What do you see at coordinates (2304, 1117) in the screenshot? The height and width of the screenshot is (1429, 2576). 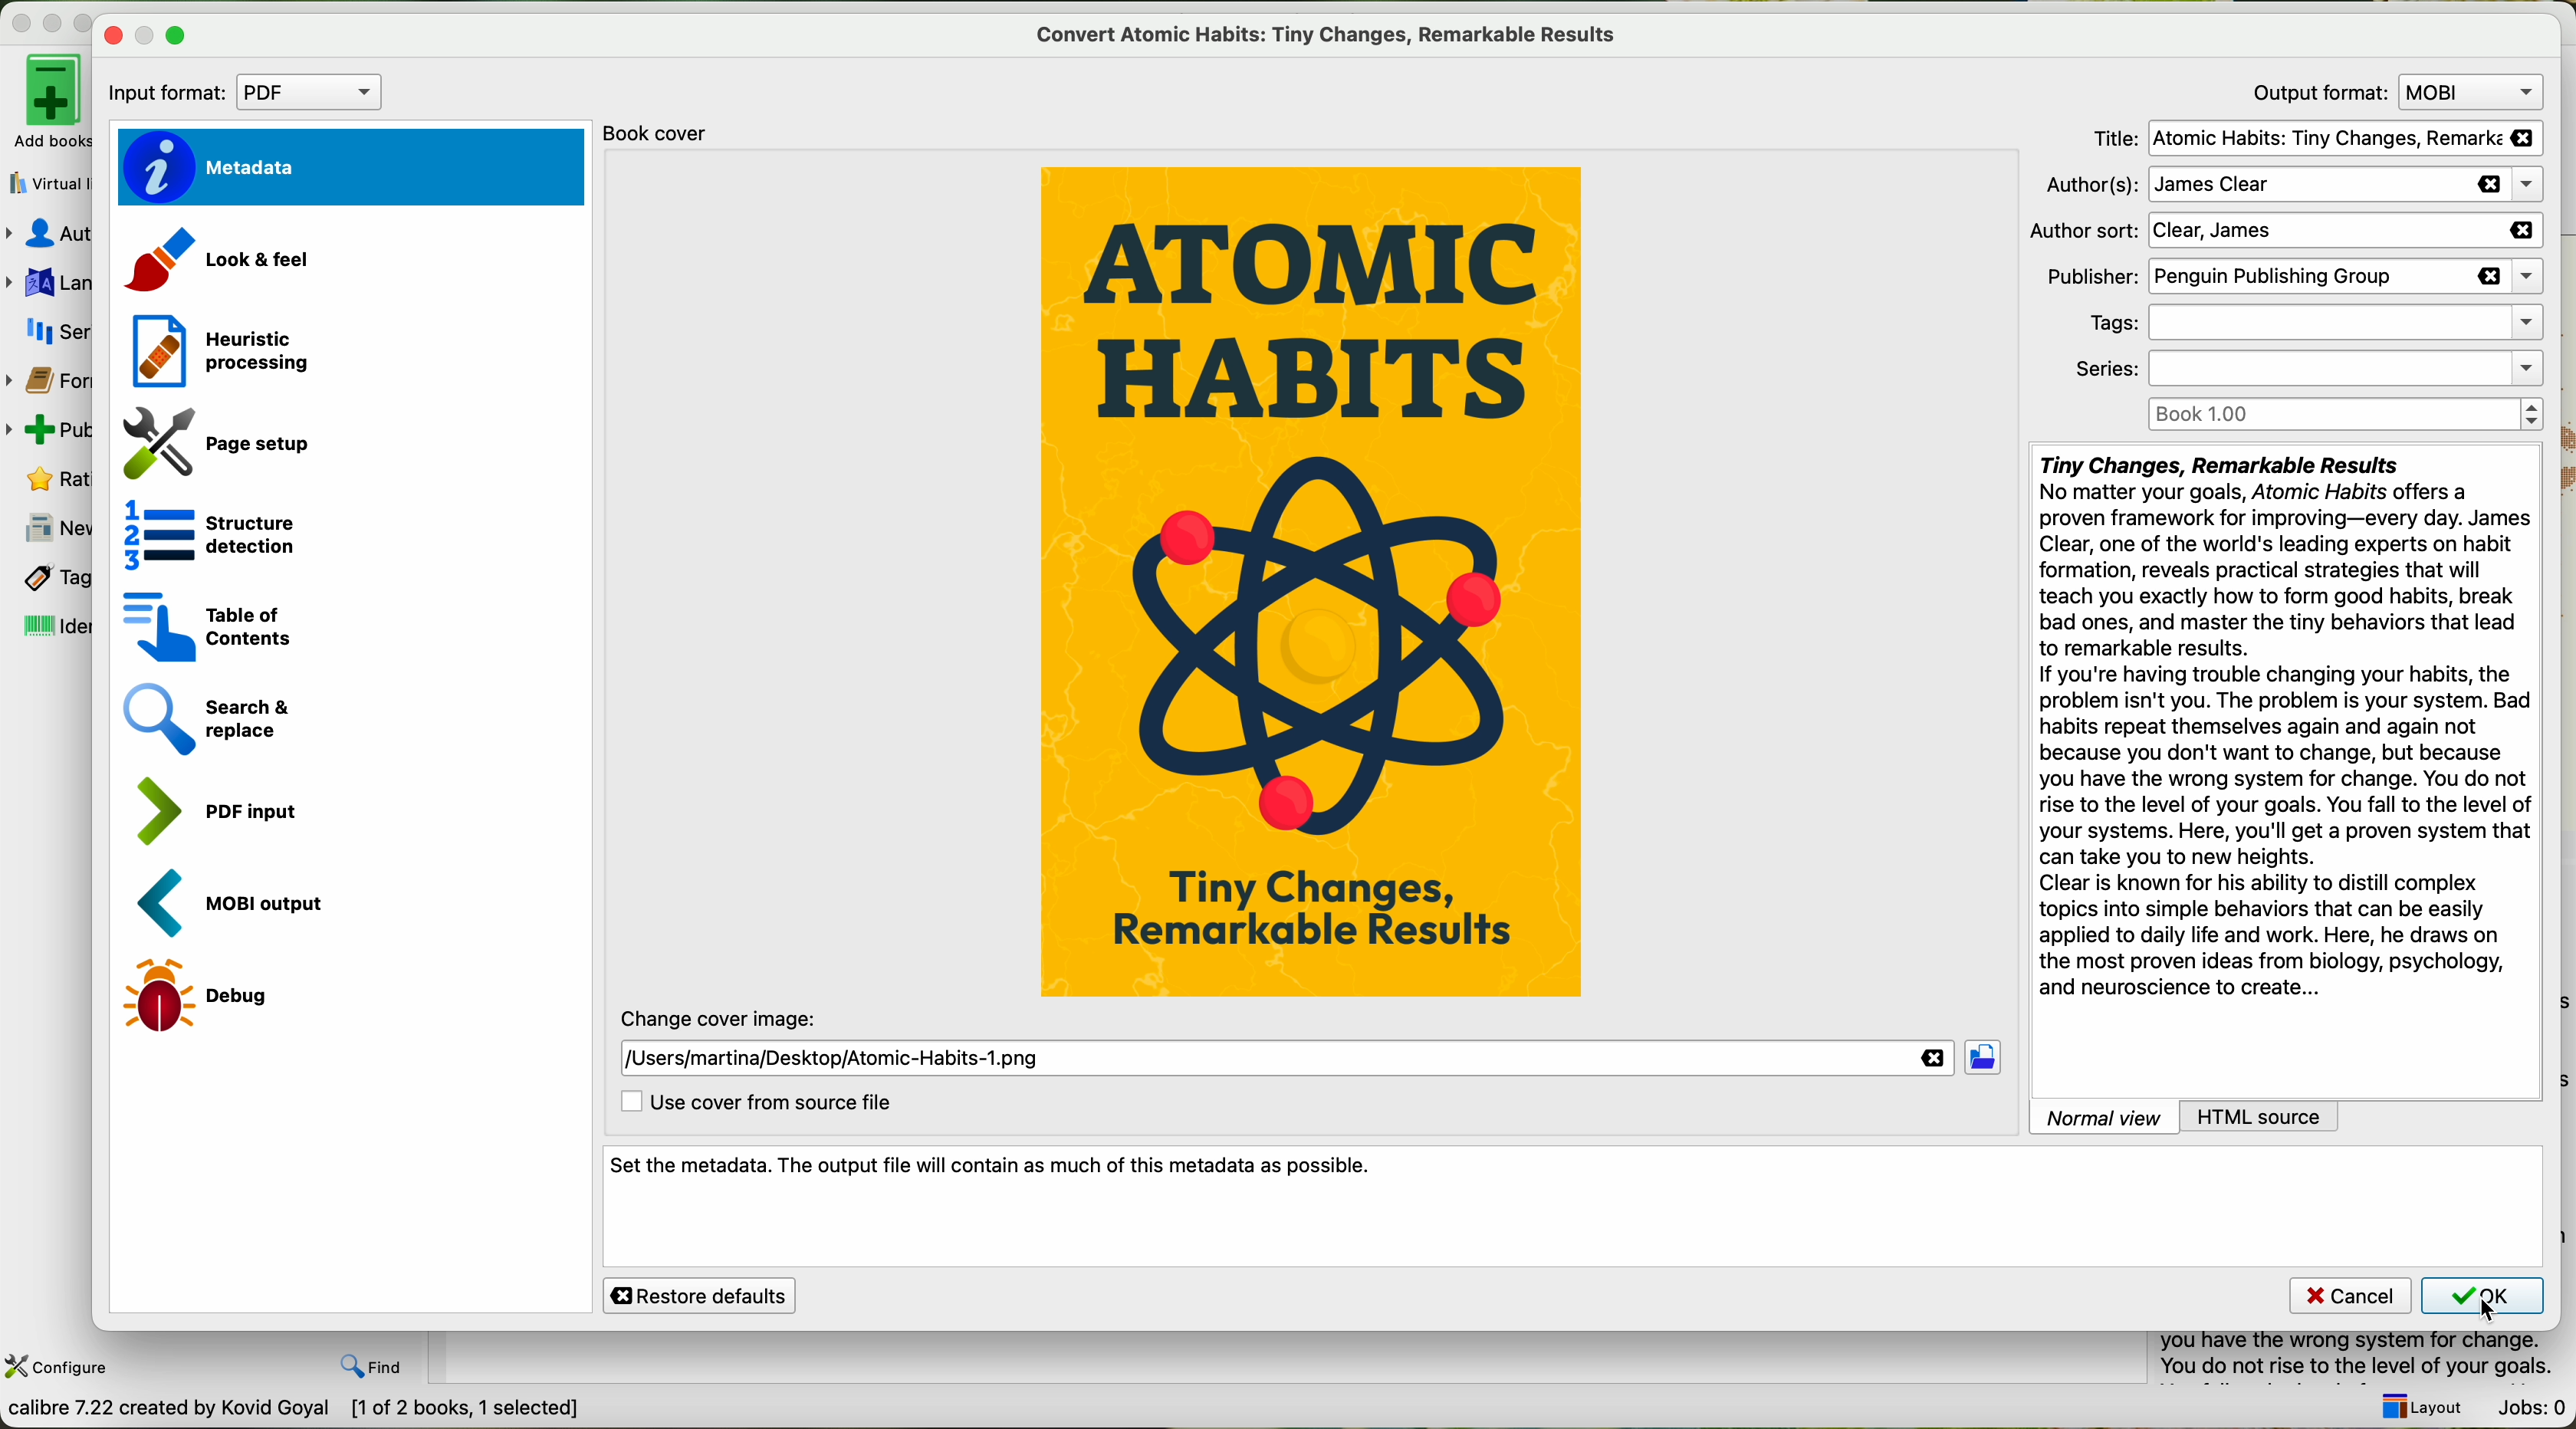 I see `HTML source` at bounding box center [2304, 1117].